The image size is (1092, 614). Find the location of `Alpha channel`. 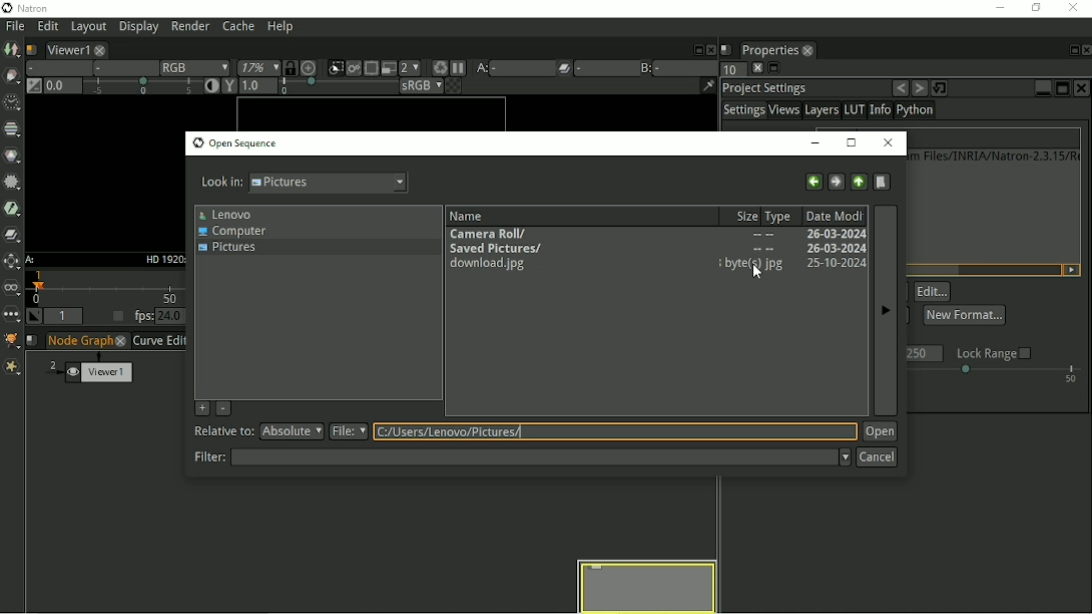

Alpha channel is located at coordinates (121, 69).